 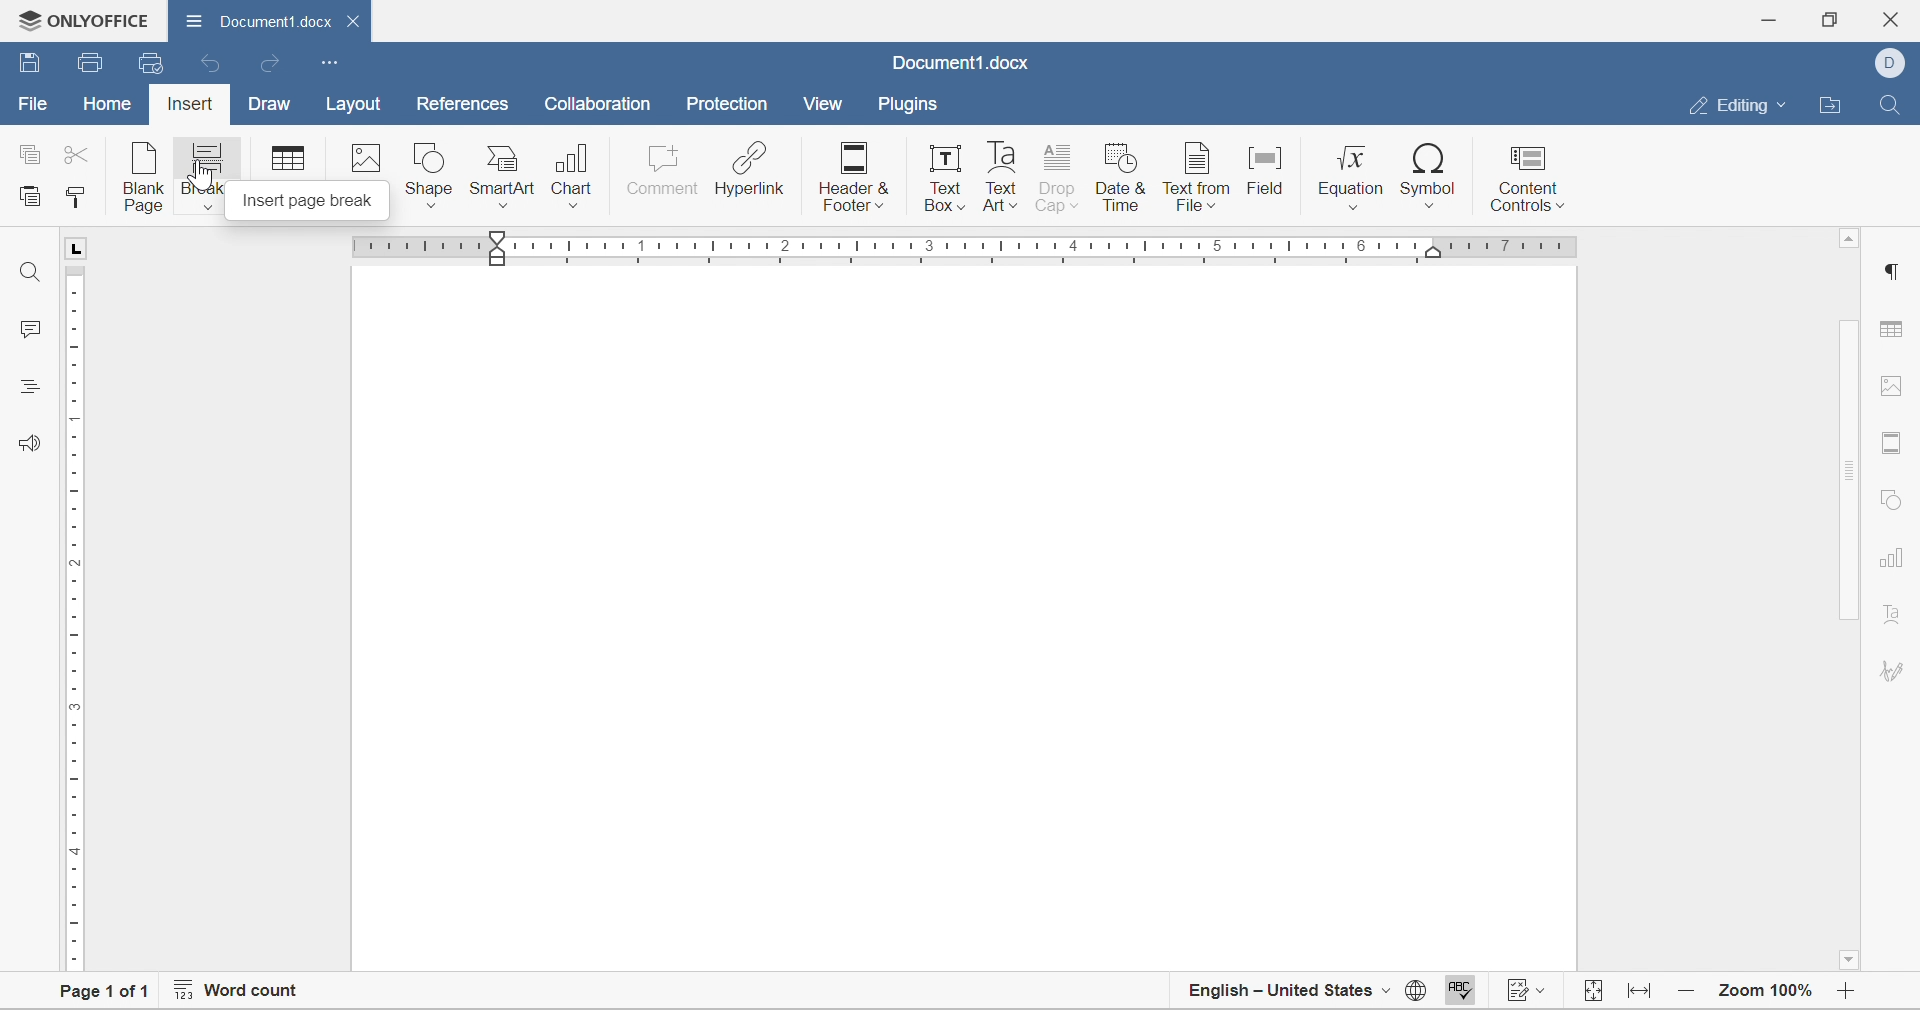 I want to click on Collaboration, so click(x=602, y=106).